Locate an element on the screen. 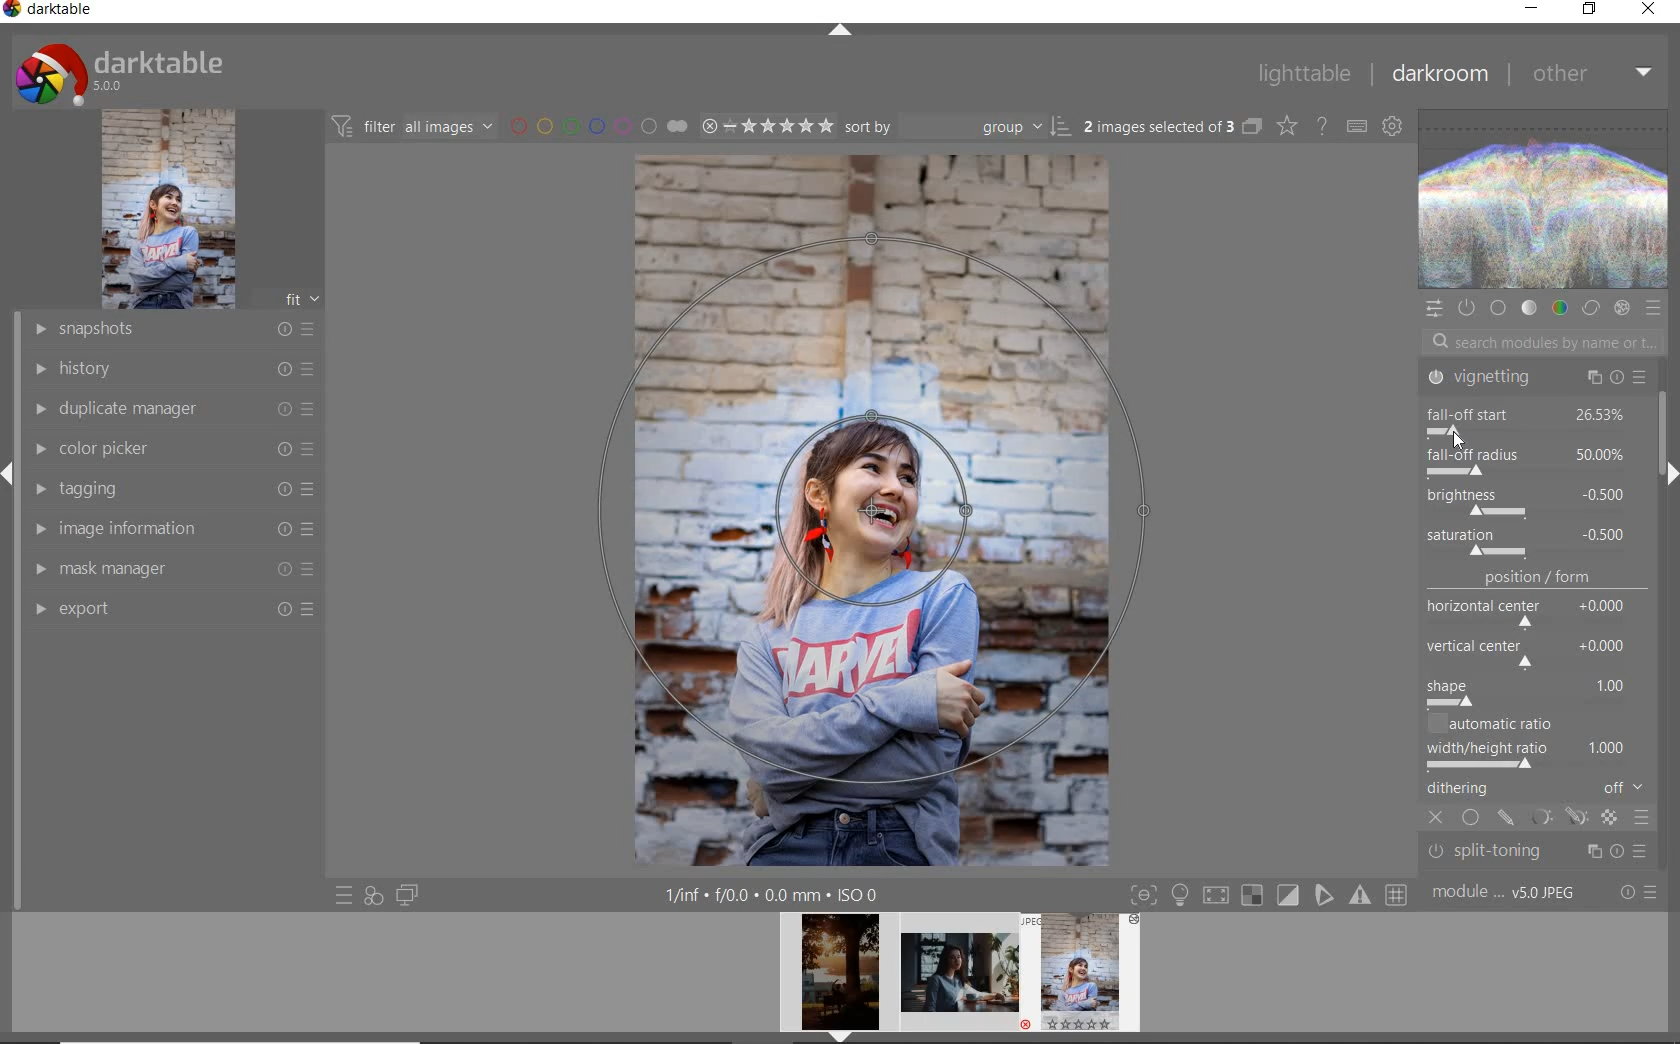 The width and height of the screenshot is (1680, 1044). export is located at coordinates (172, 608).